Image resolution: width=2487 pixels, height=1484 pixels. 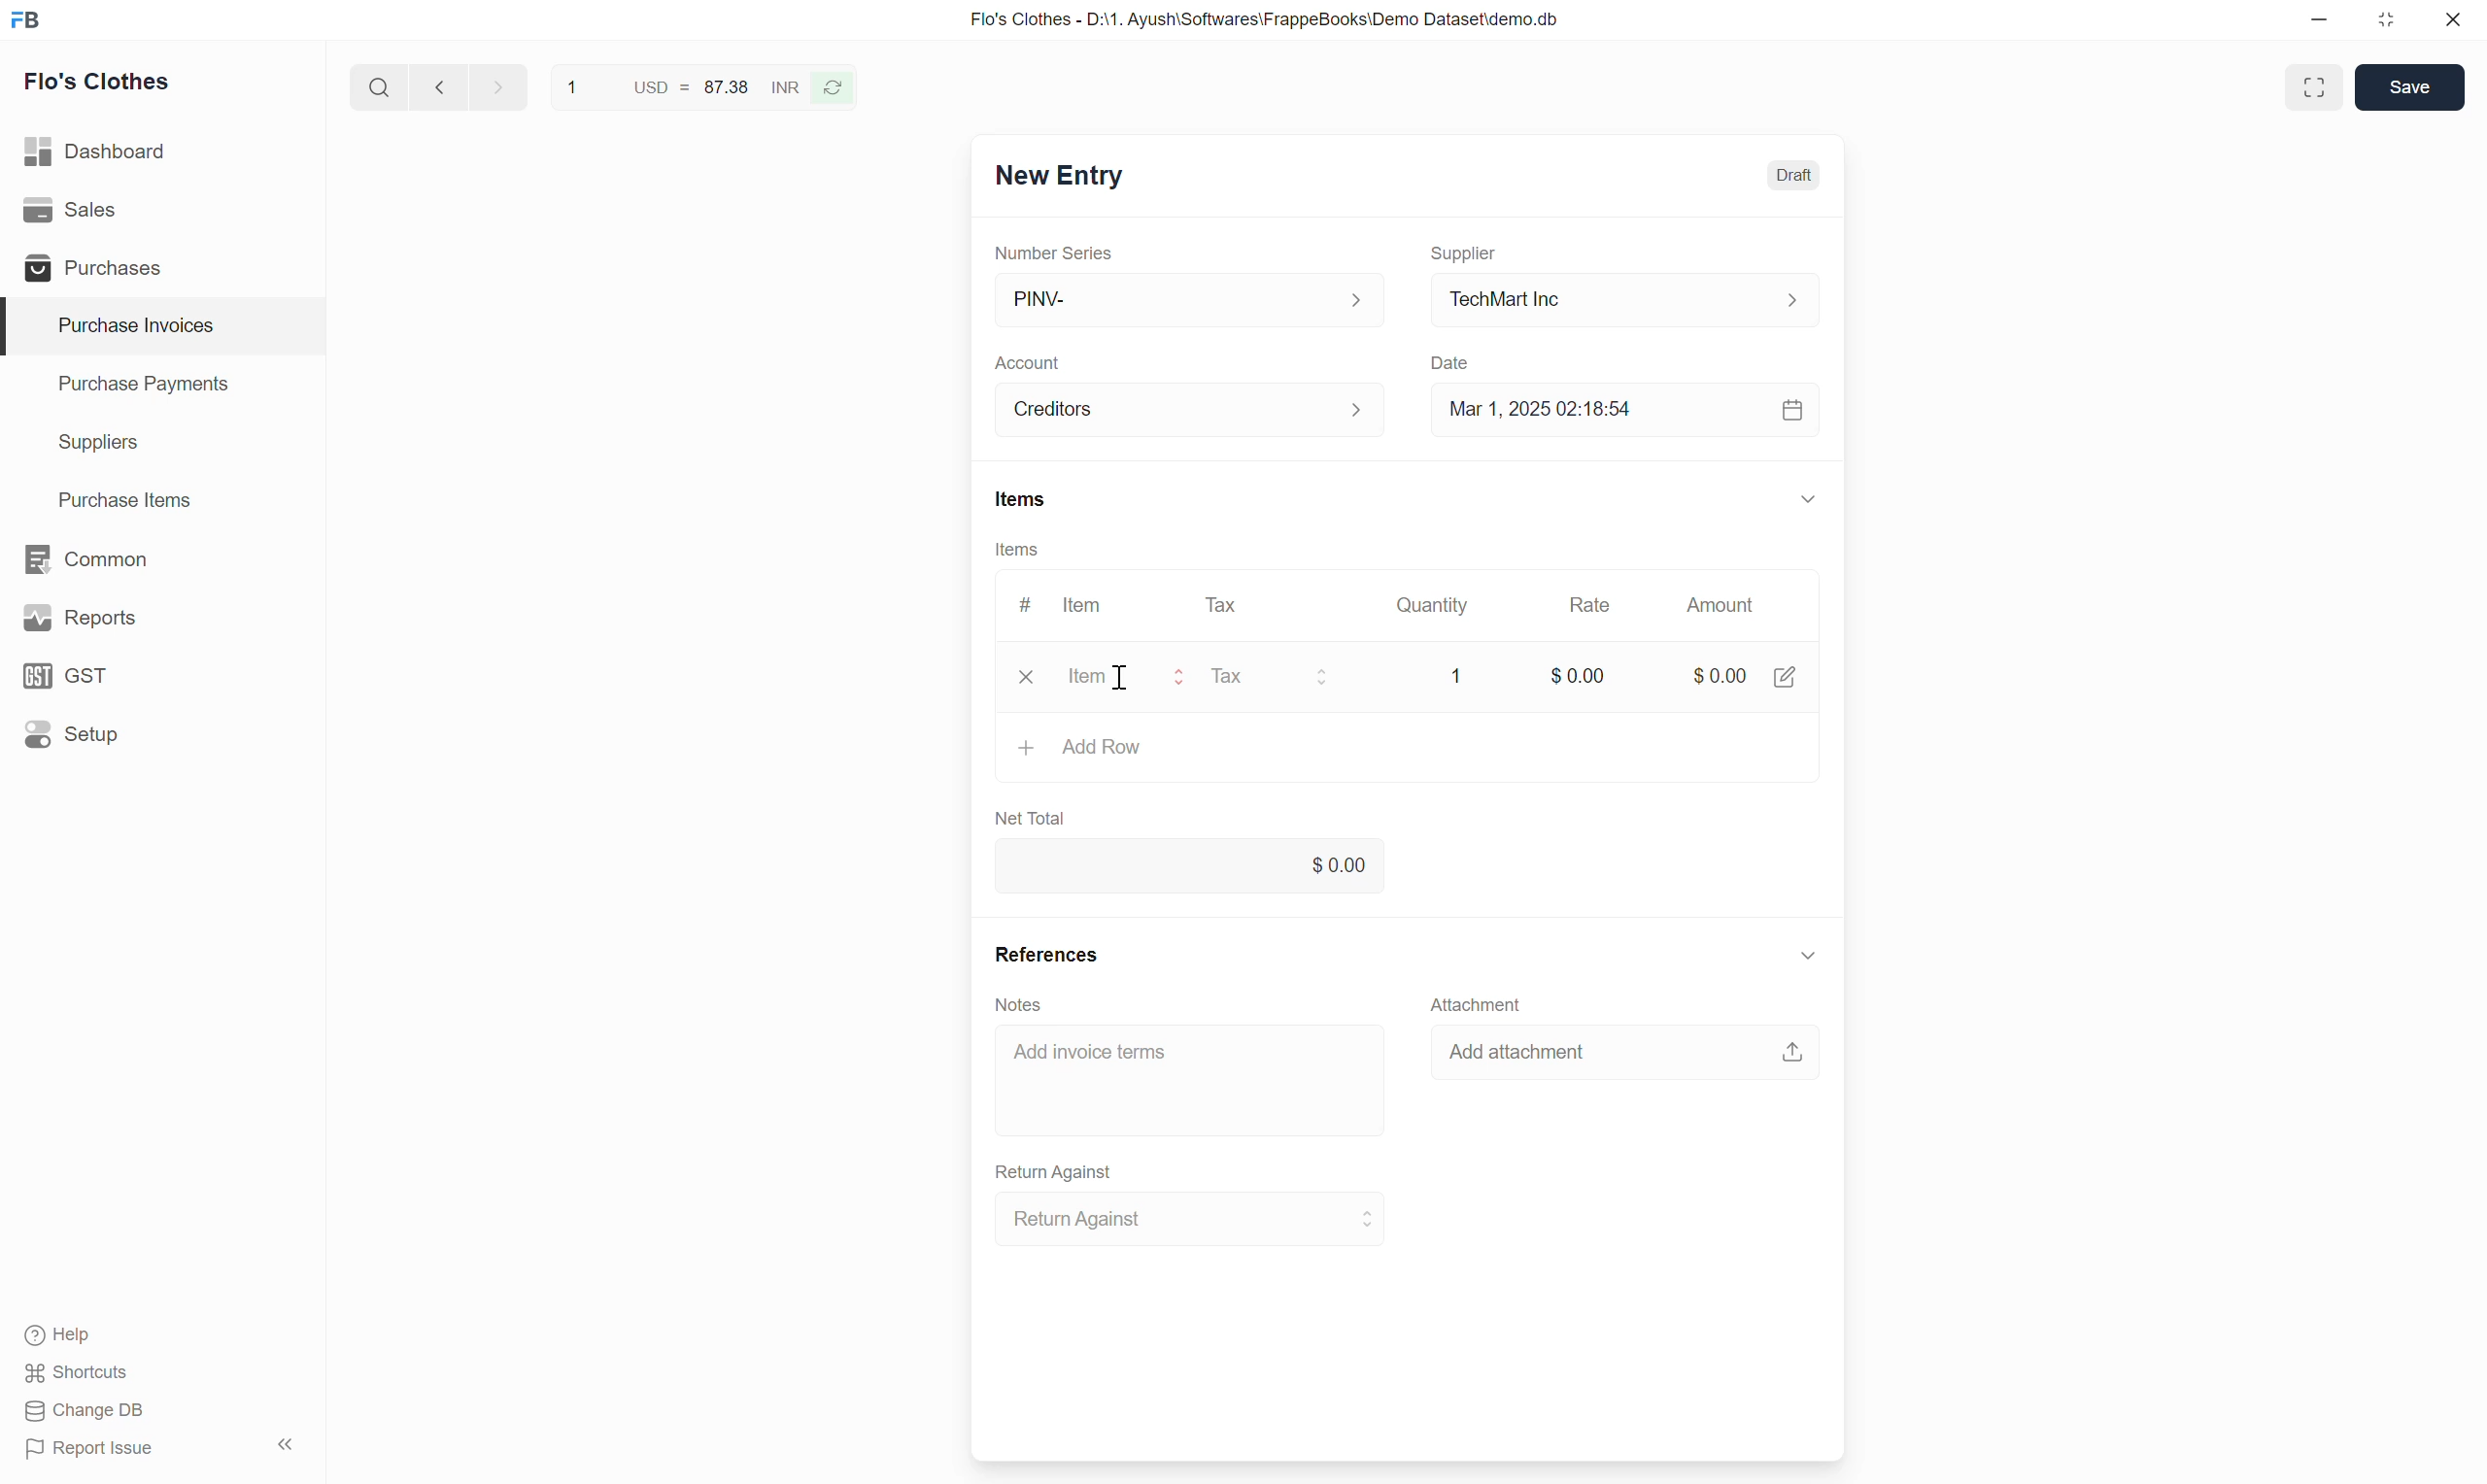 What do you see at coordinates (1061, 176) in the screenshot?
I see `New Entry` at bounding box center [1061, 176].